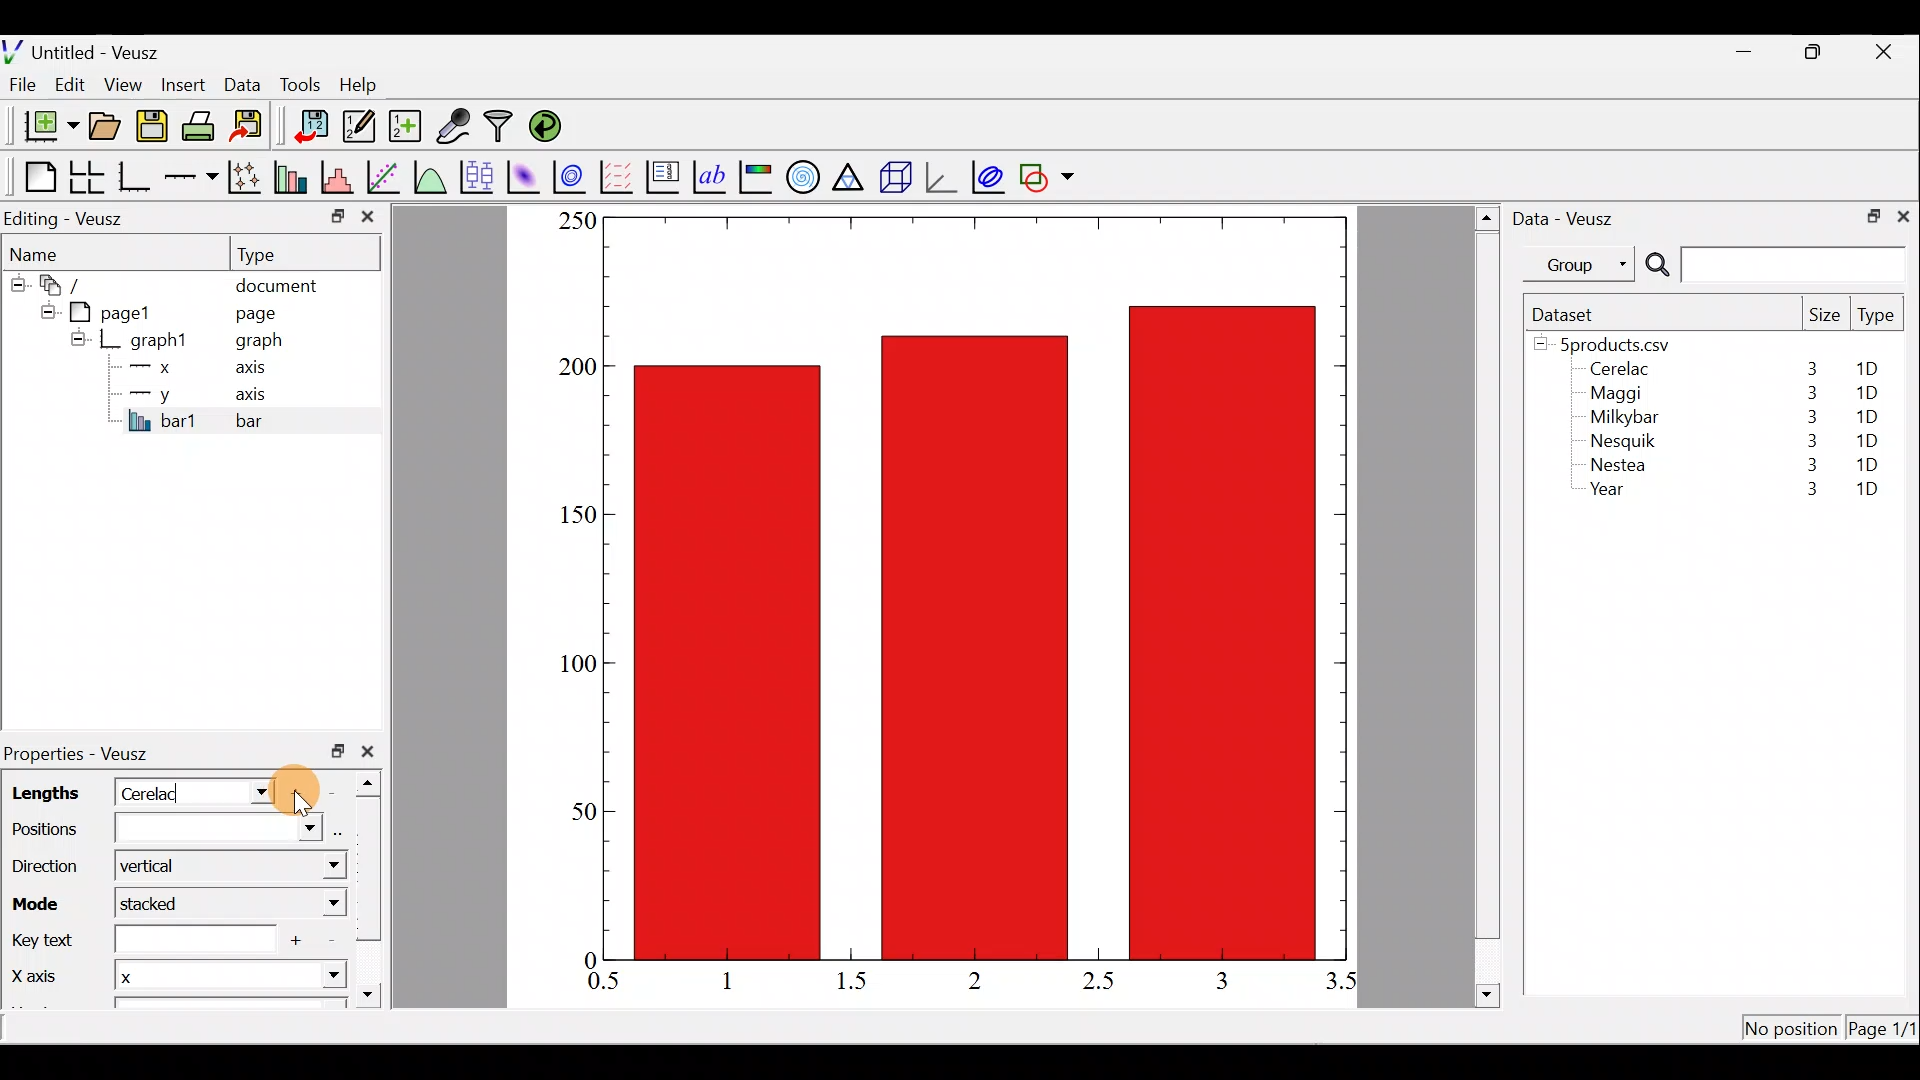 The width and height of the screenshot is (1920, 1080). I want to click on restore down, so click(1867, 214).